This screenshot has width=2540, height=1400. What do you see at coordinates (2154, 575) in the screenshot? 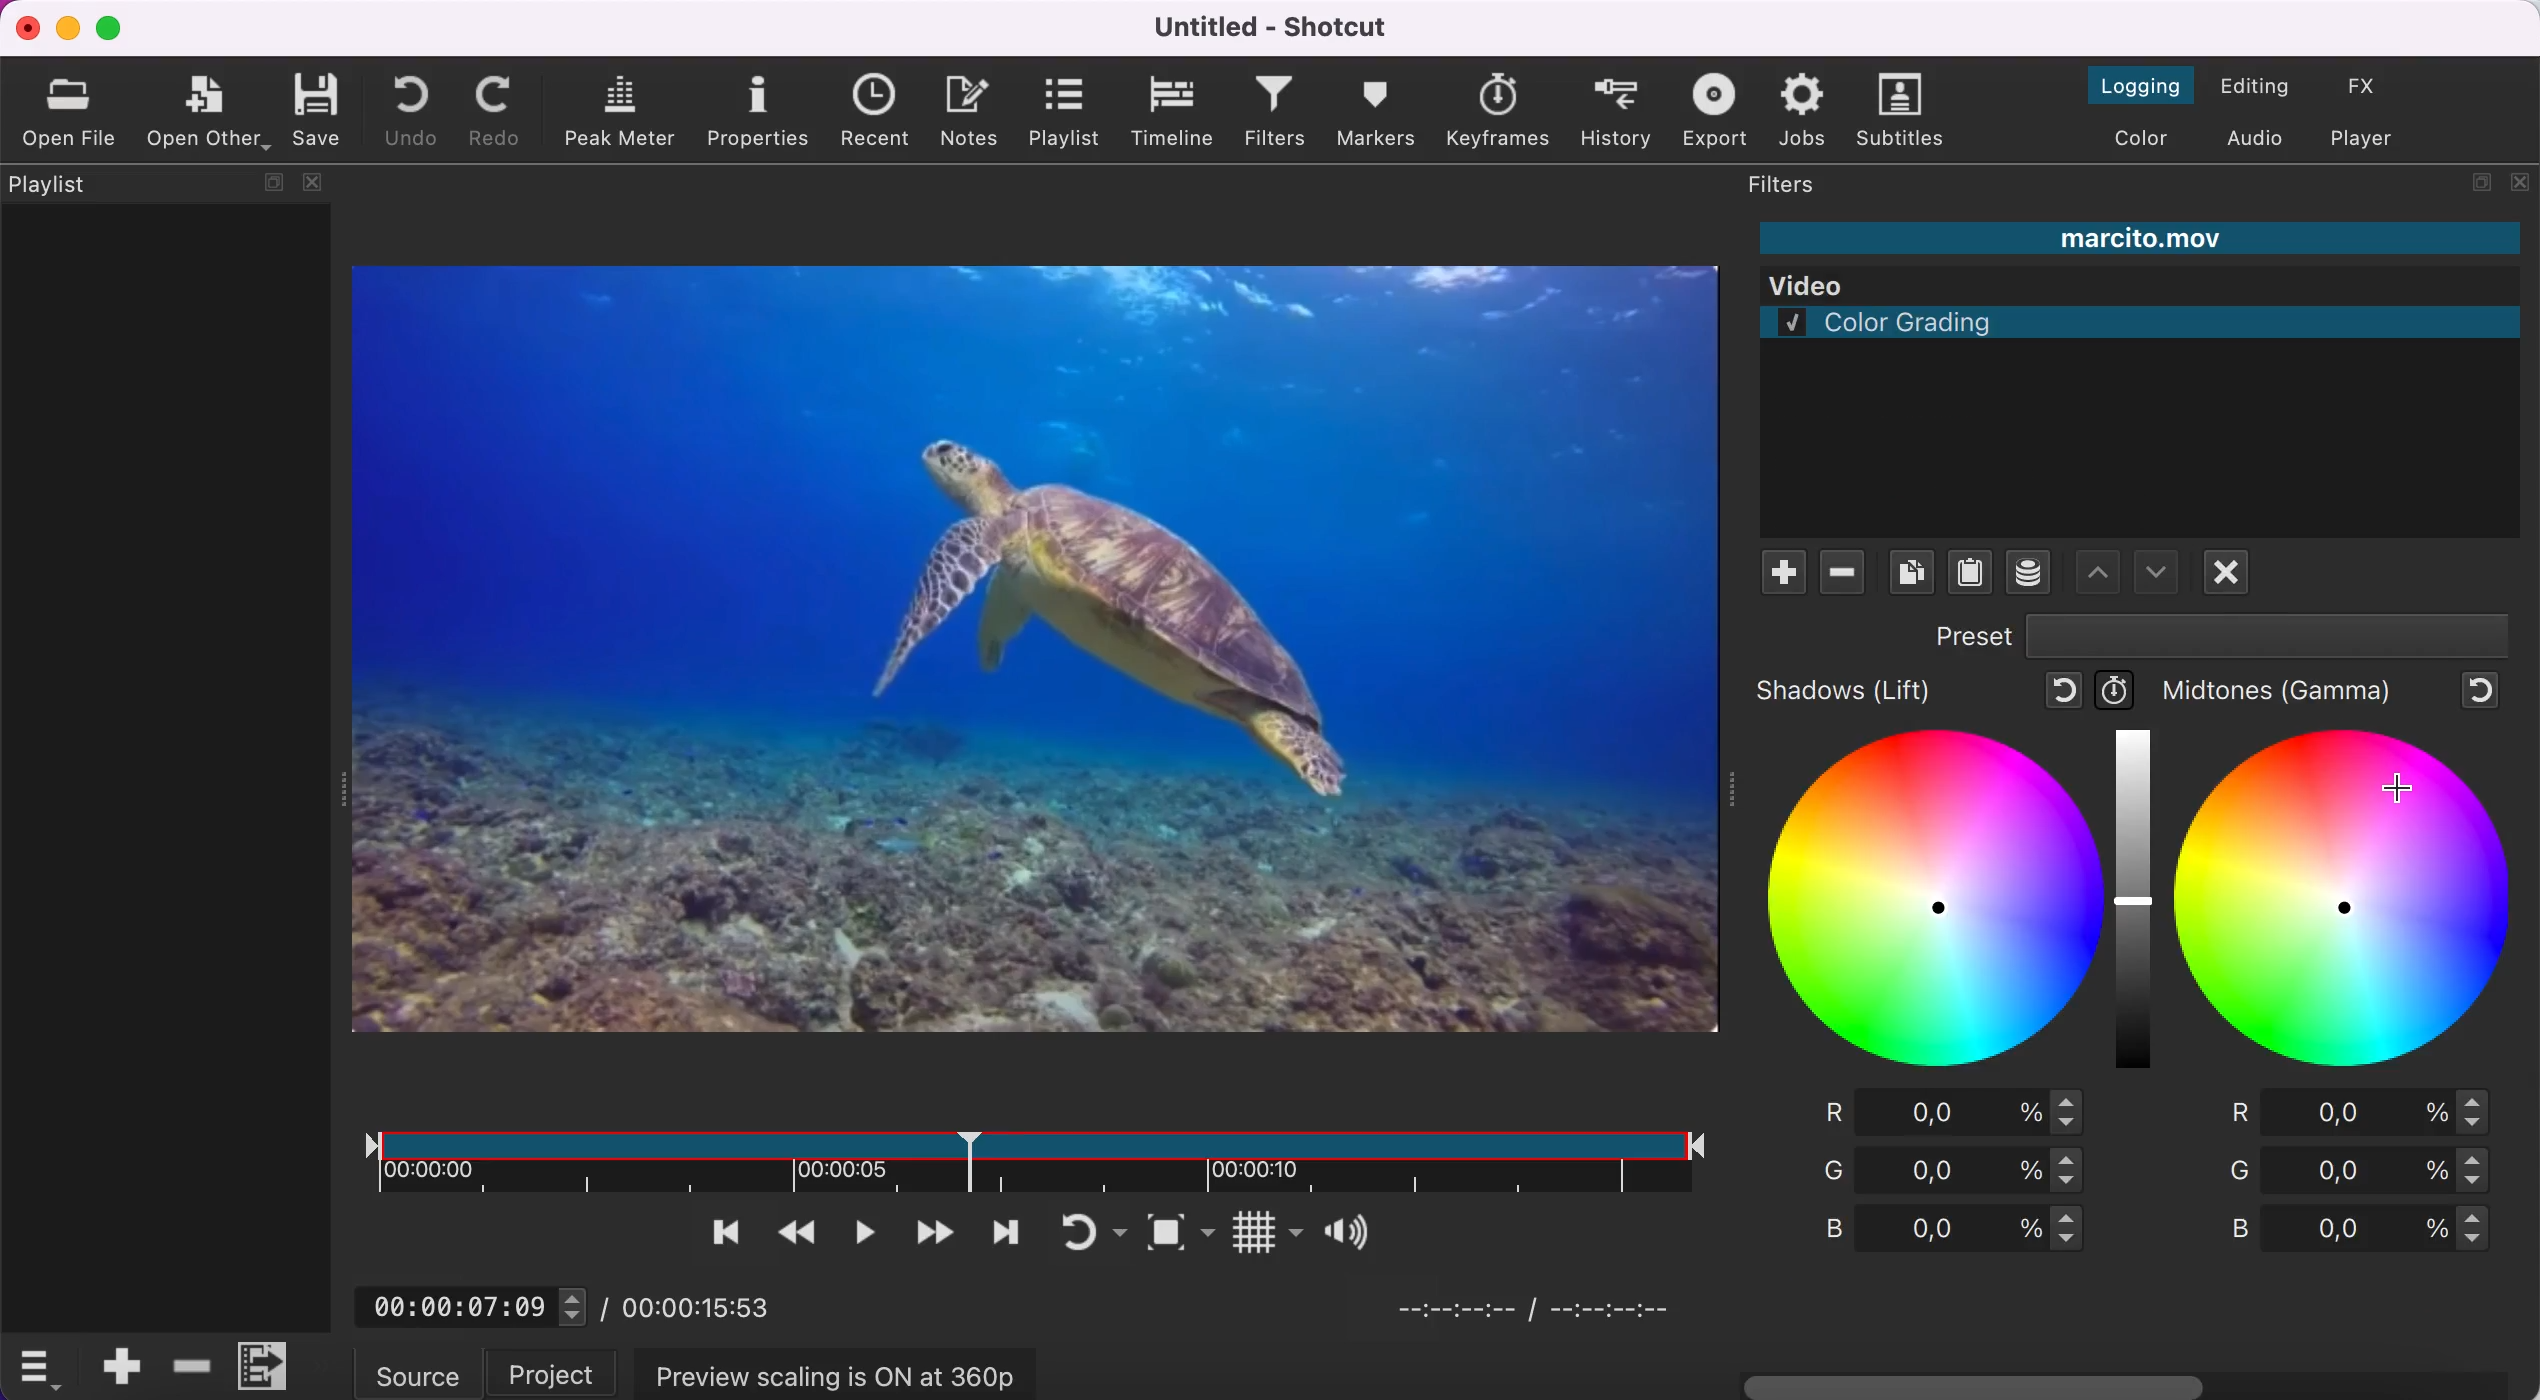
I see `move filter up` at bounding box center [2154, 575].